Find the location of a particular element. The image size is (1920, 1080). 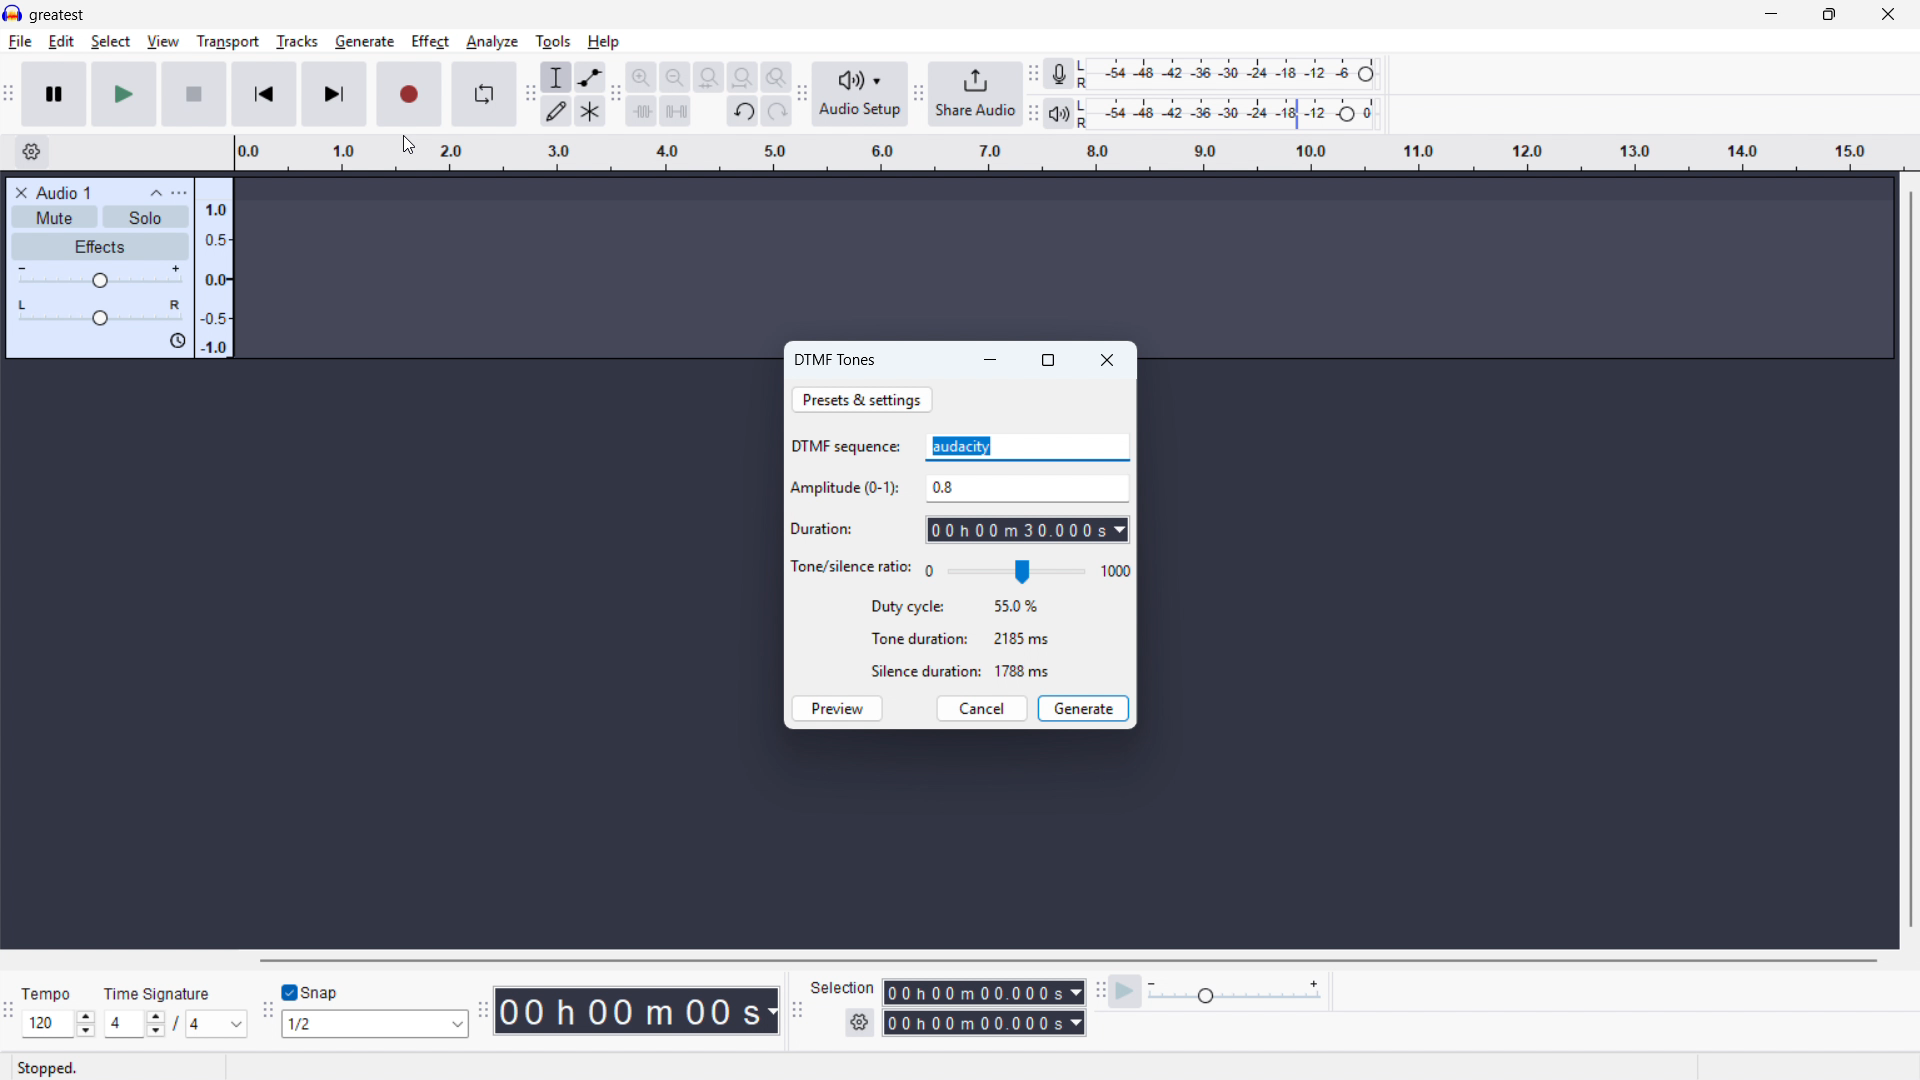

multi-tool is located at coordinates (590, 111).